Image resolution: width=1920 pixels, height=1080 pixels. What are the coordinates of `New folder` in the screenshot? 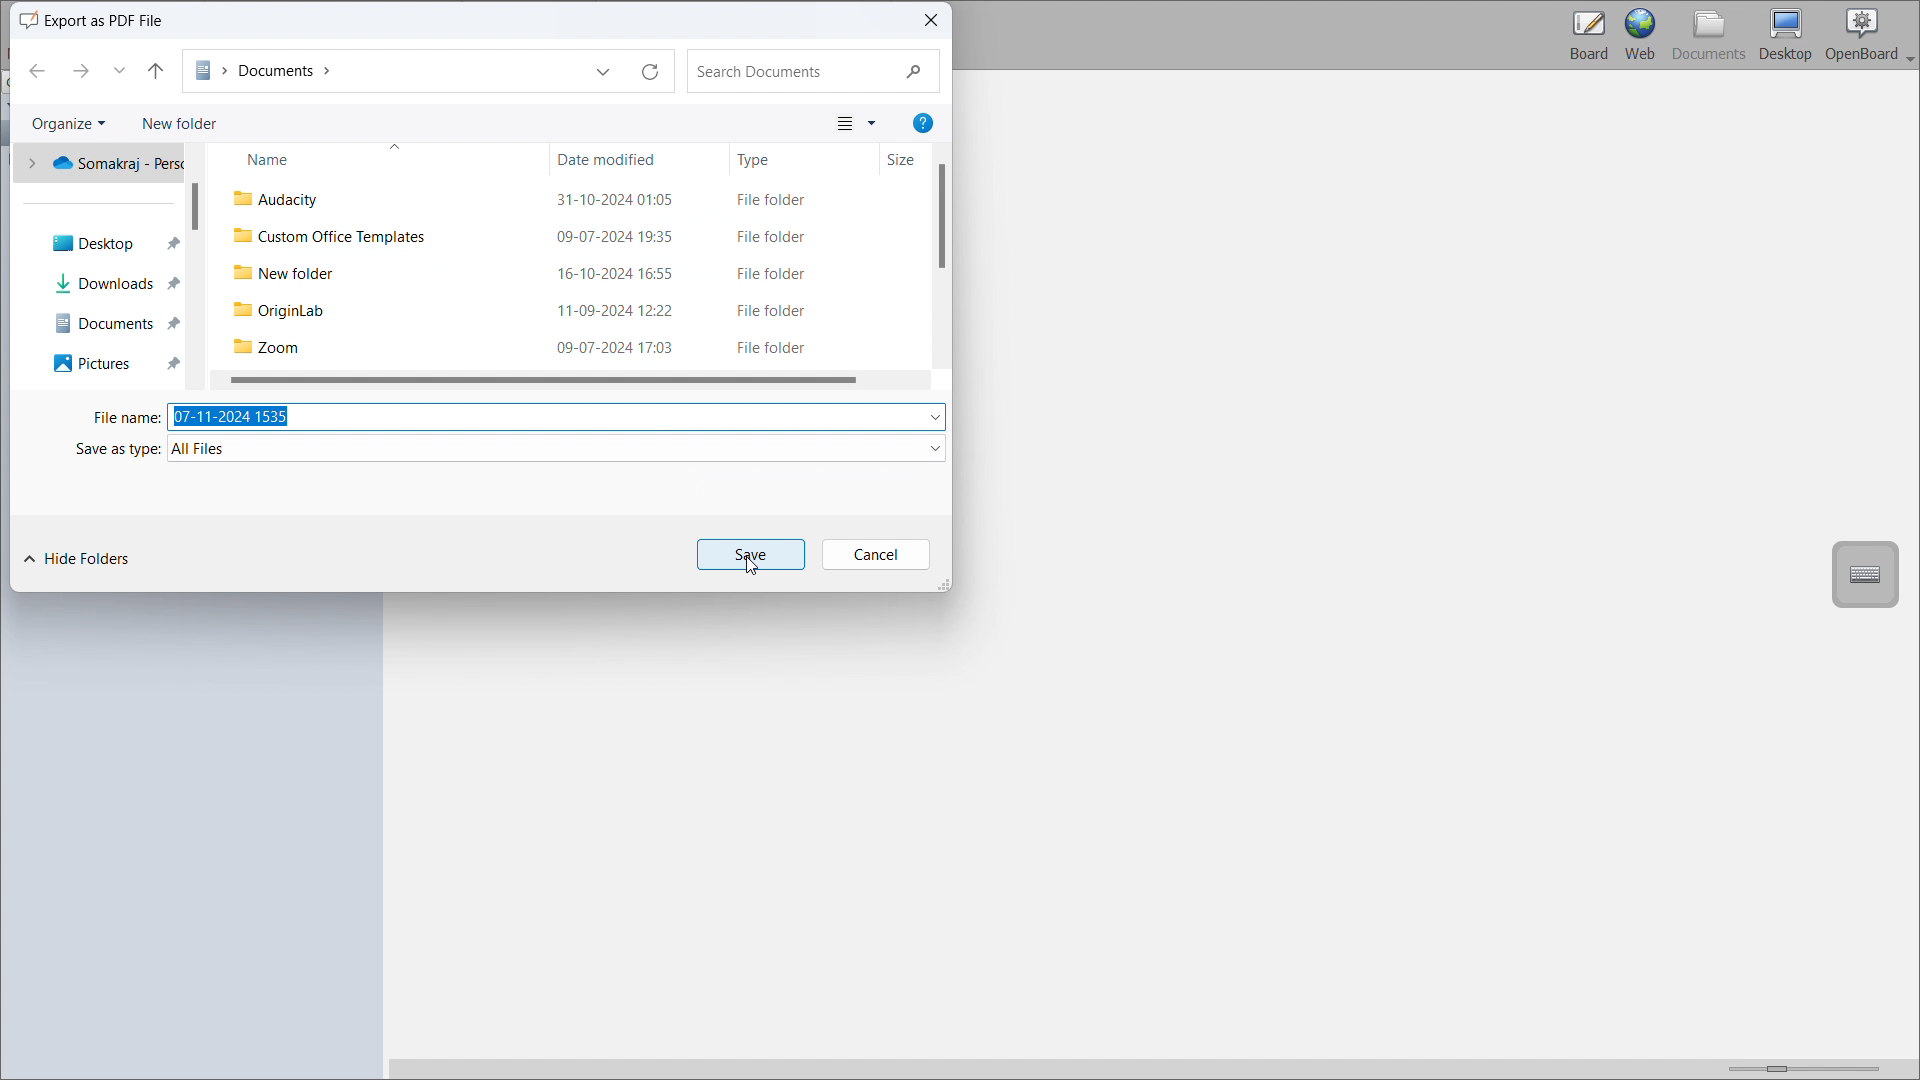 It's located at (178, 123).